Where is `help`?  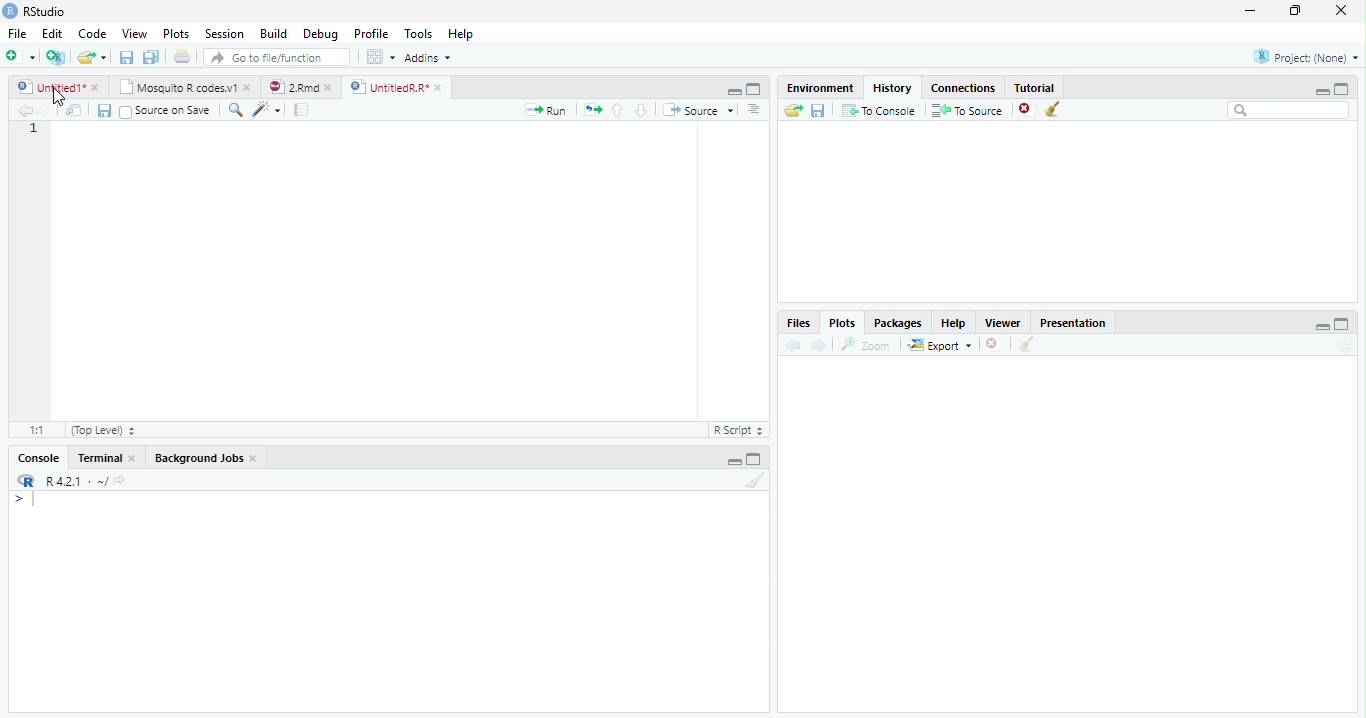 help is located at coordinates (954, 323).